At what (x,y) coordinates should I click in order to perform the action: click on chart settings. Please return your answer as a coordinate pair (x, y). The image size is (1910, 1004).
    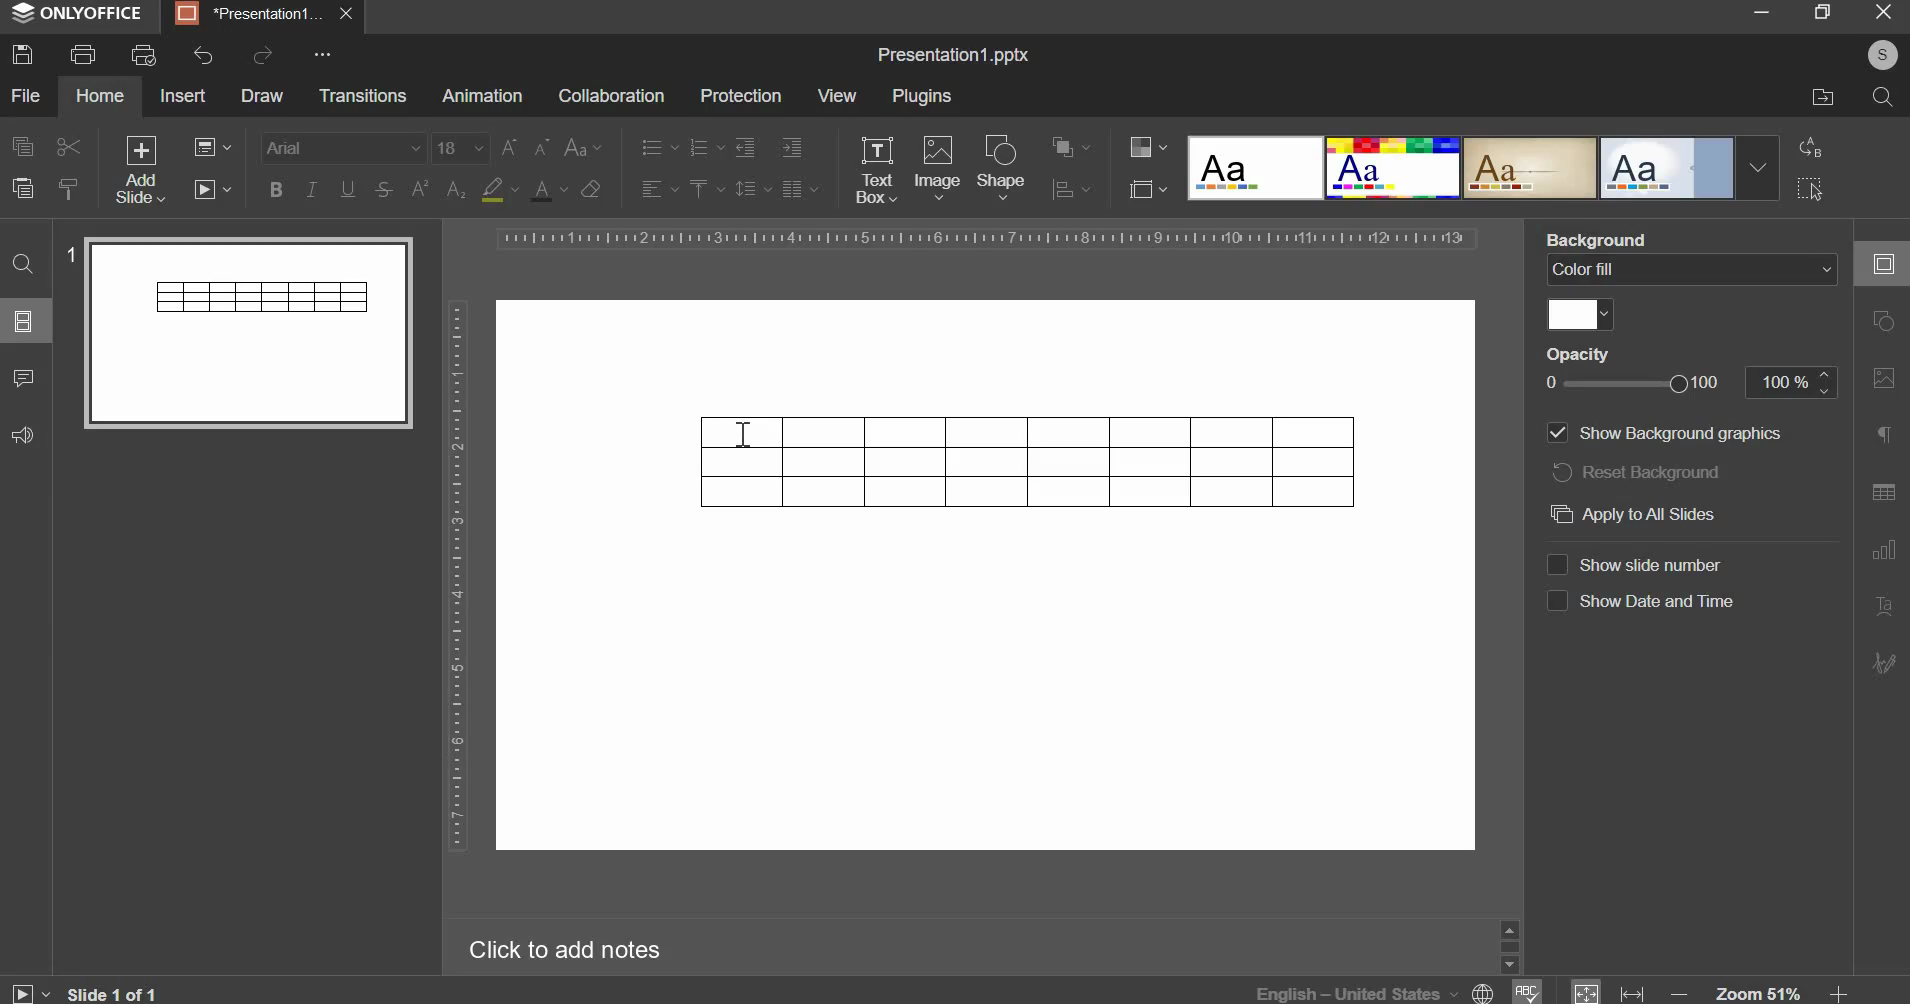
    Looking at the image, I should click on (1071, 189).